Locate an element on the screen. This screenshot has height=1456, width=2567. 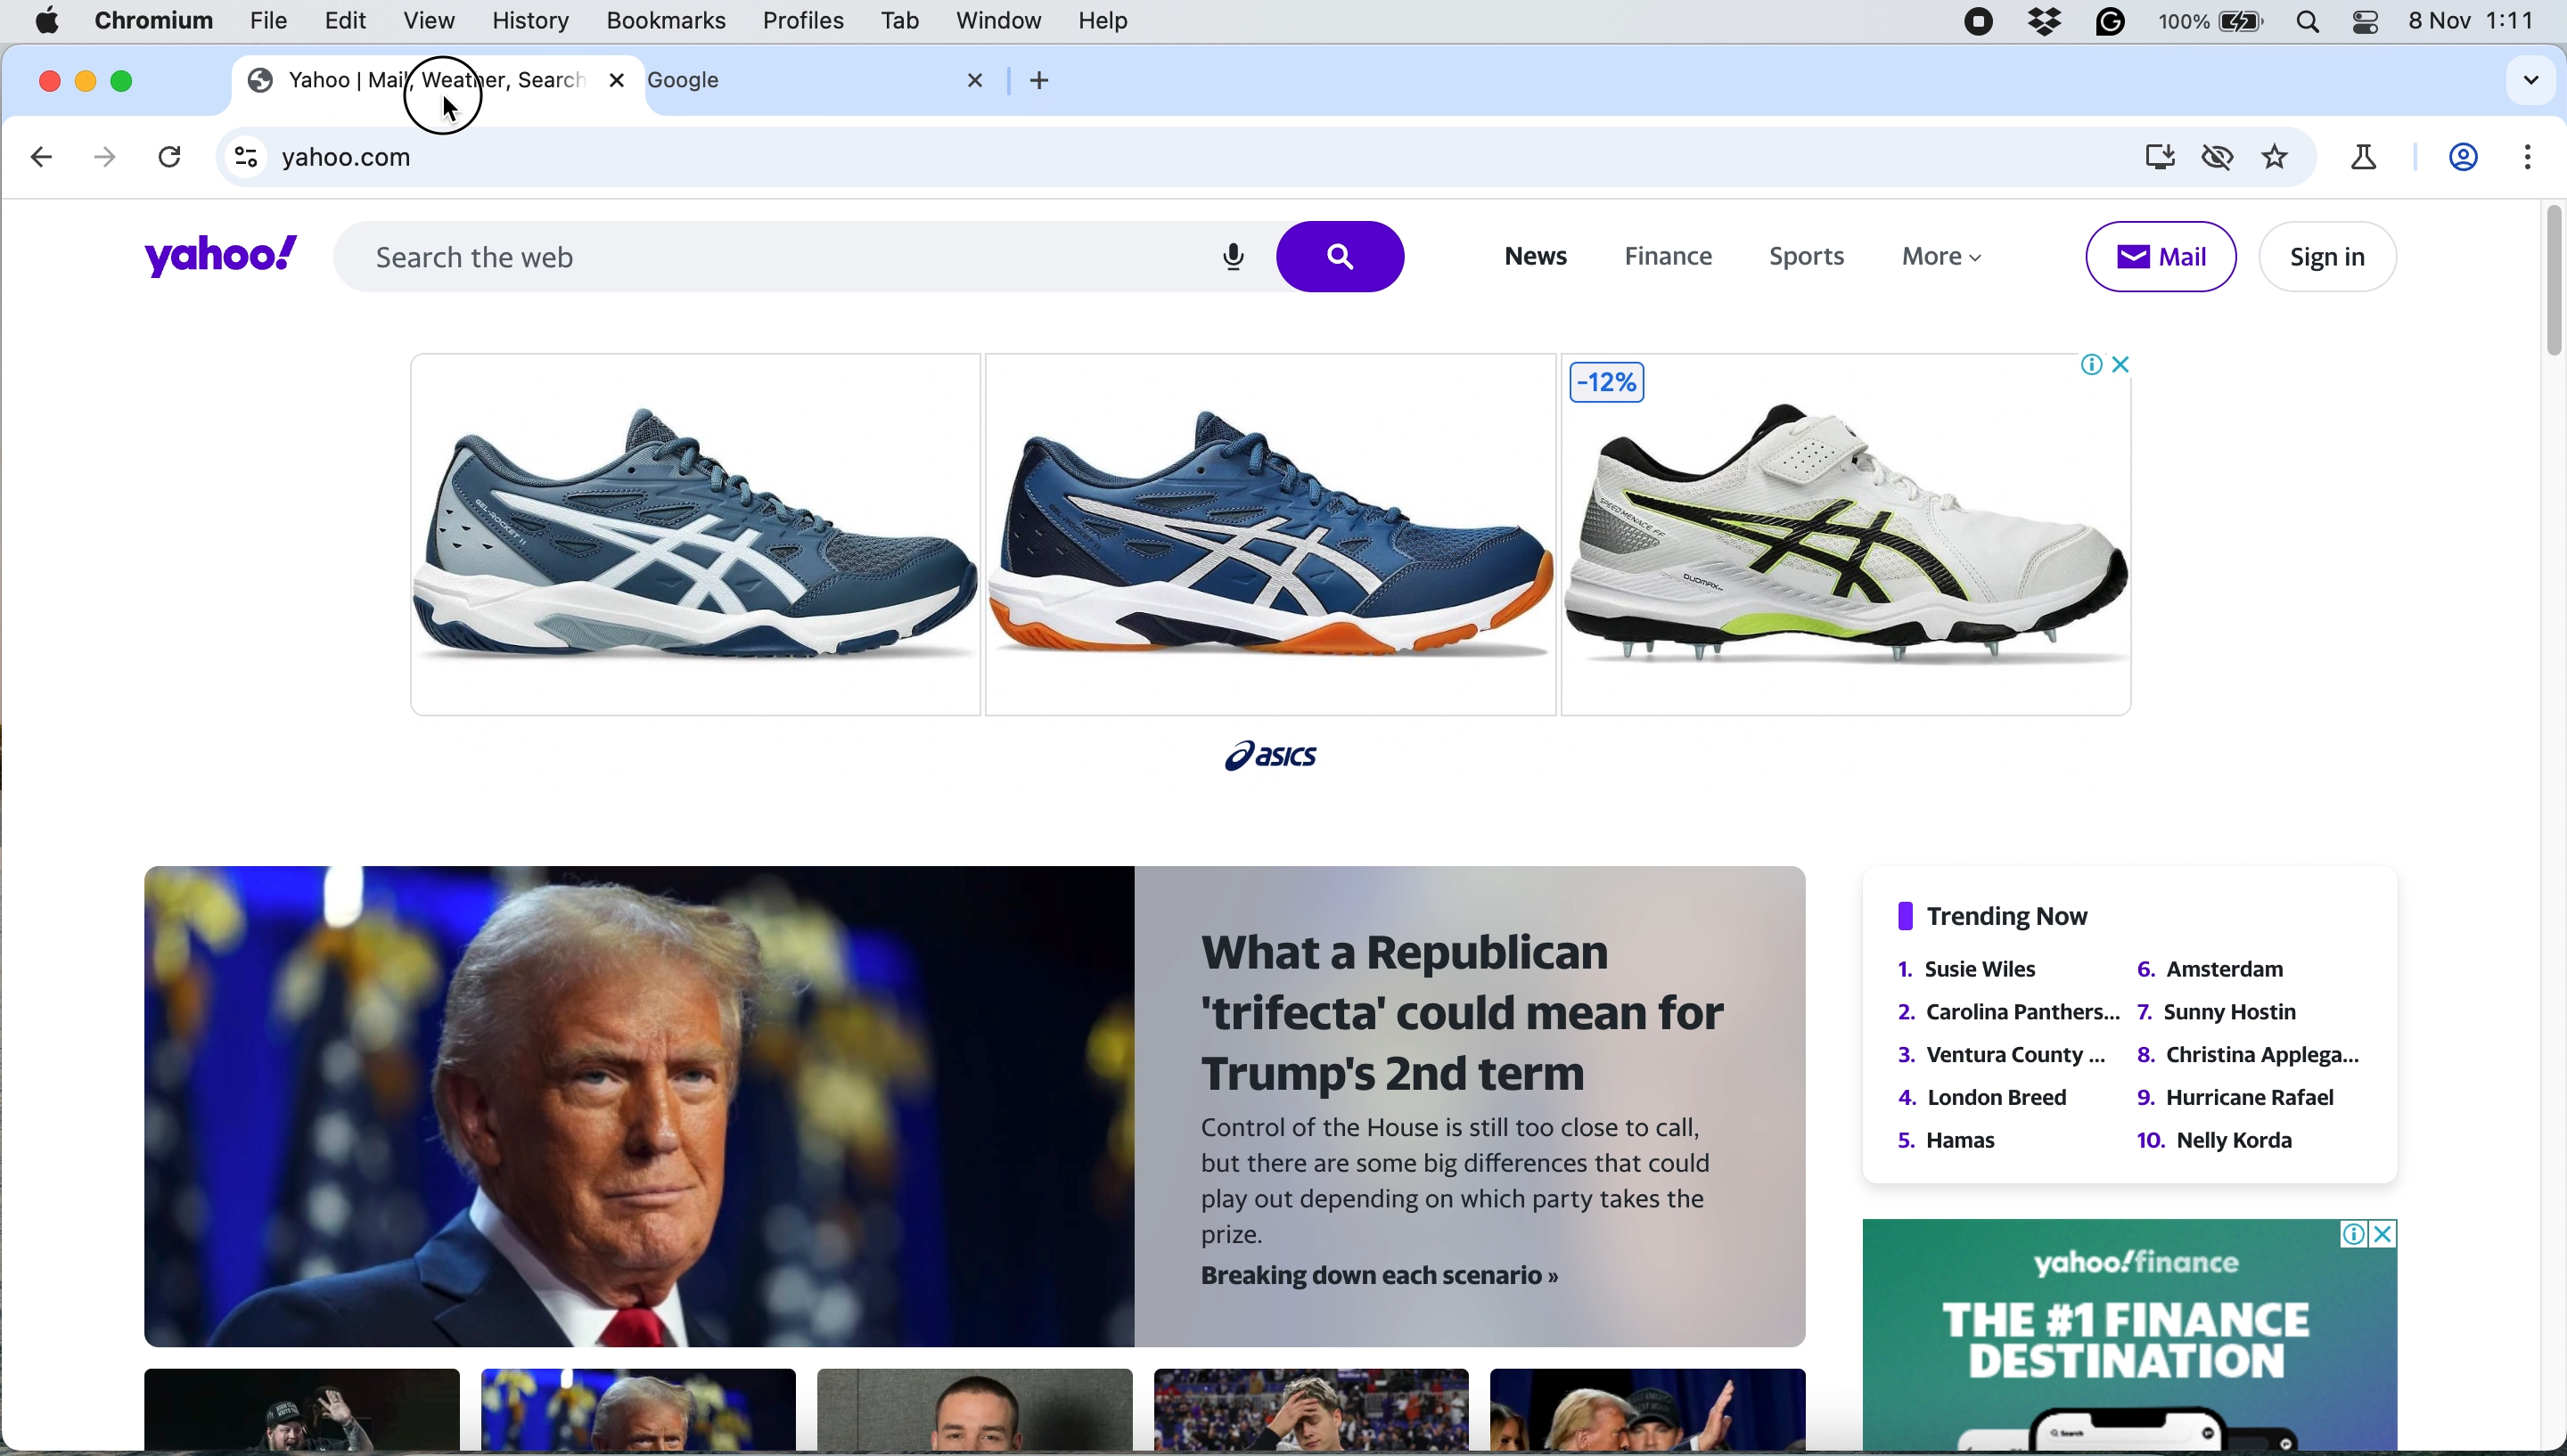
bookmarks is located at coordinates (667, 21).